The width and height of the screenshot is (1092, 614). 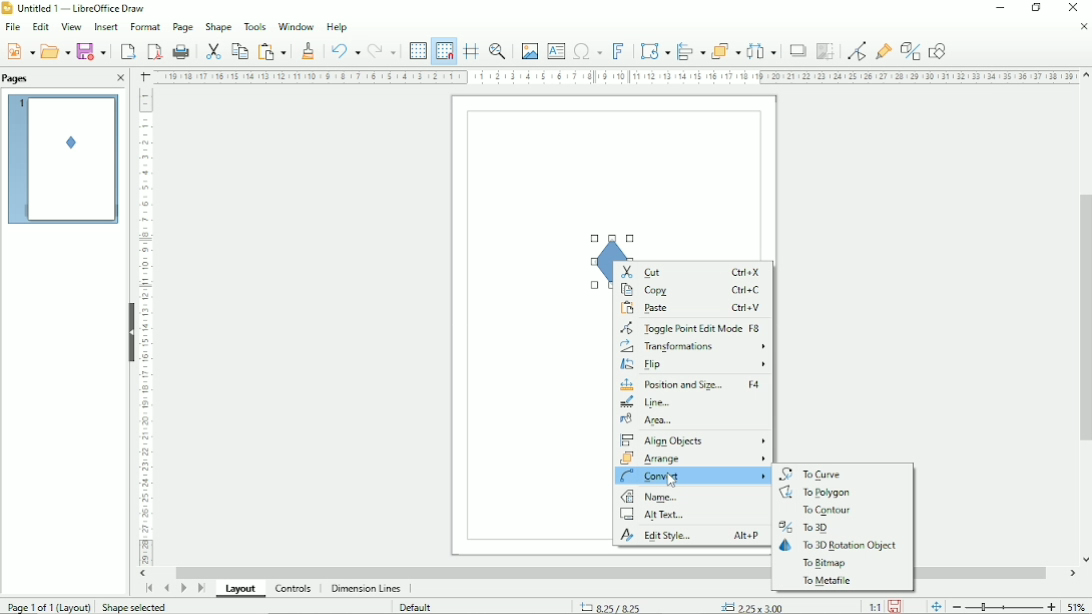 What do you see at coordinates (693, 460) in the screenshot?
I see `Arrange` at bounding box center [693, 460].